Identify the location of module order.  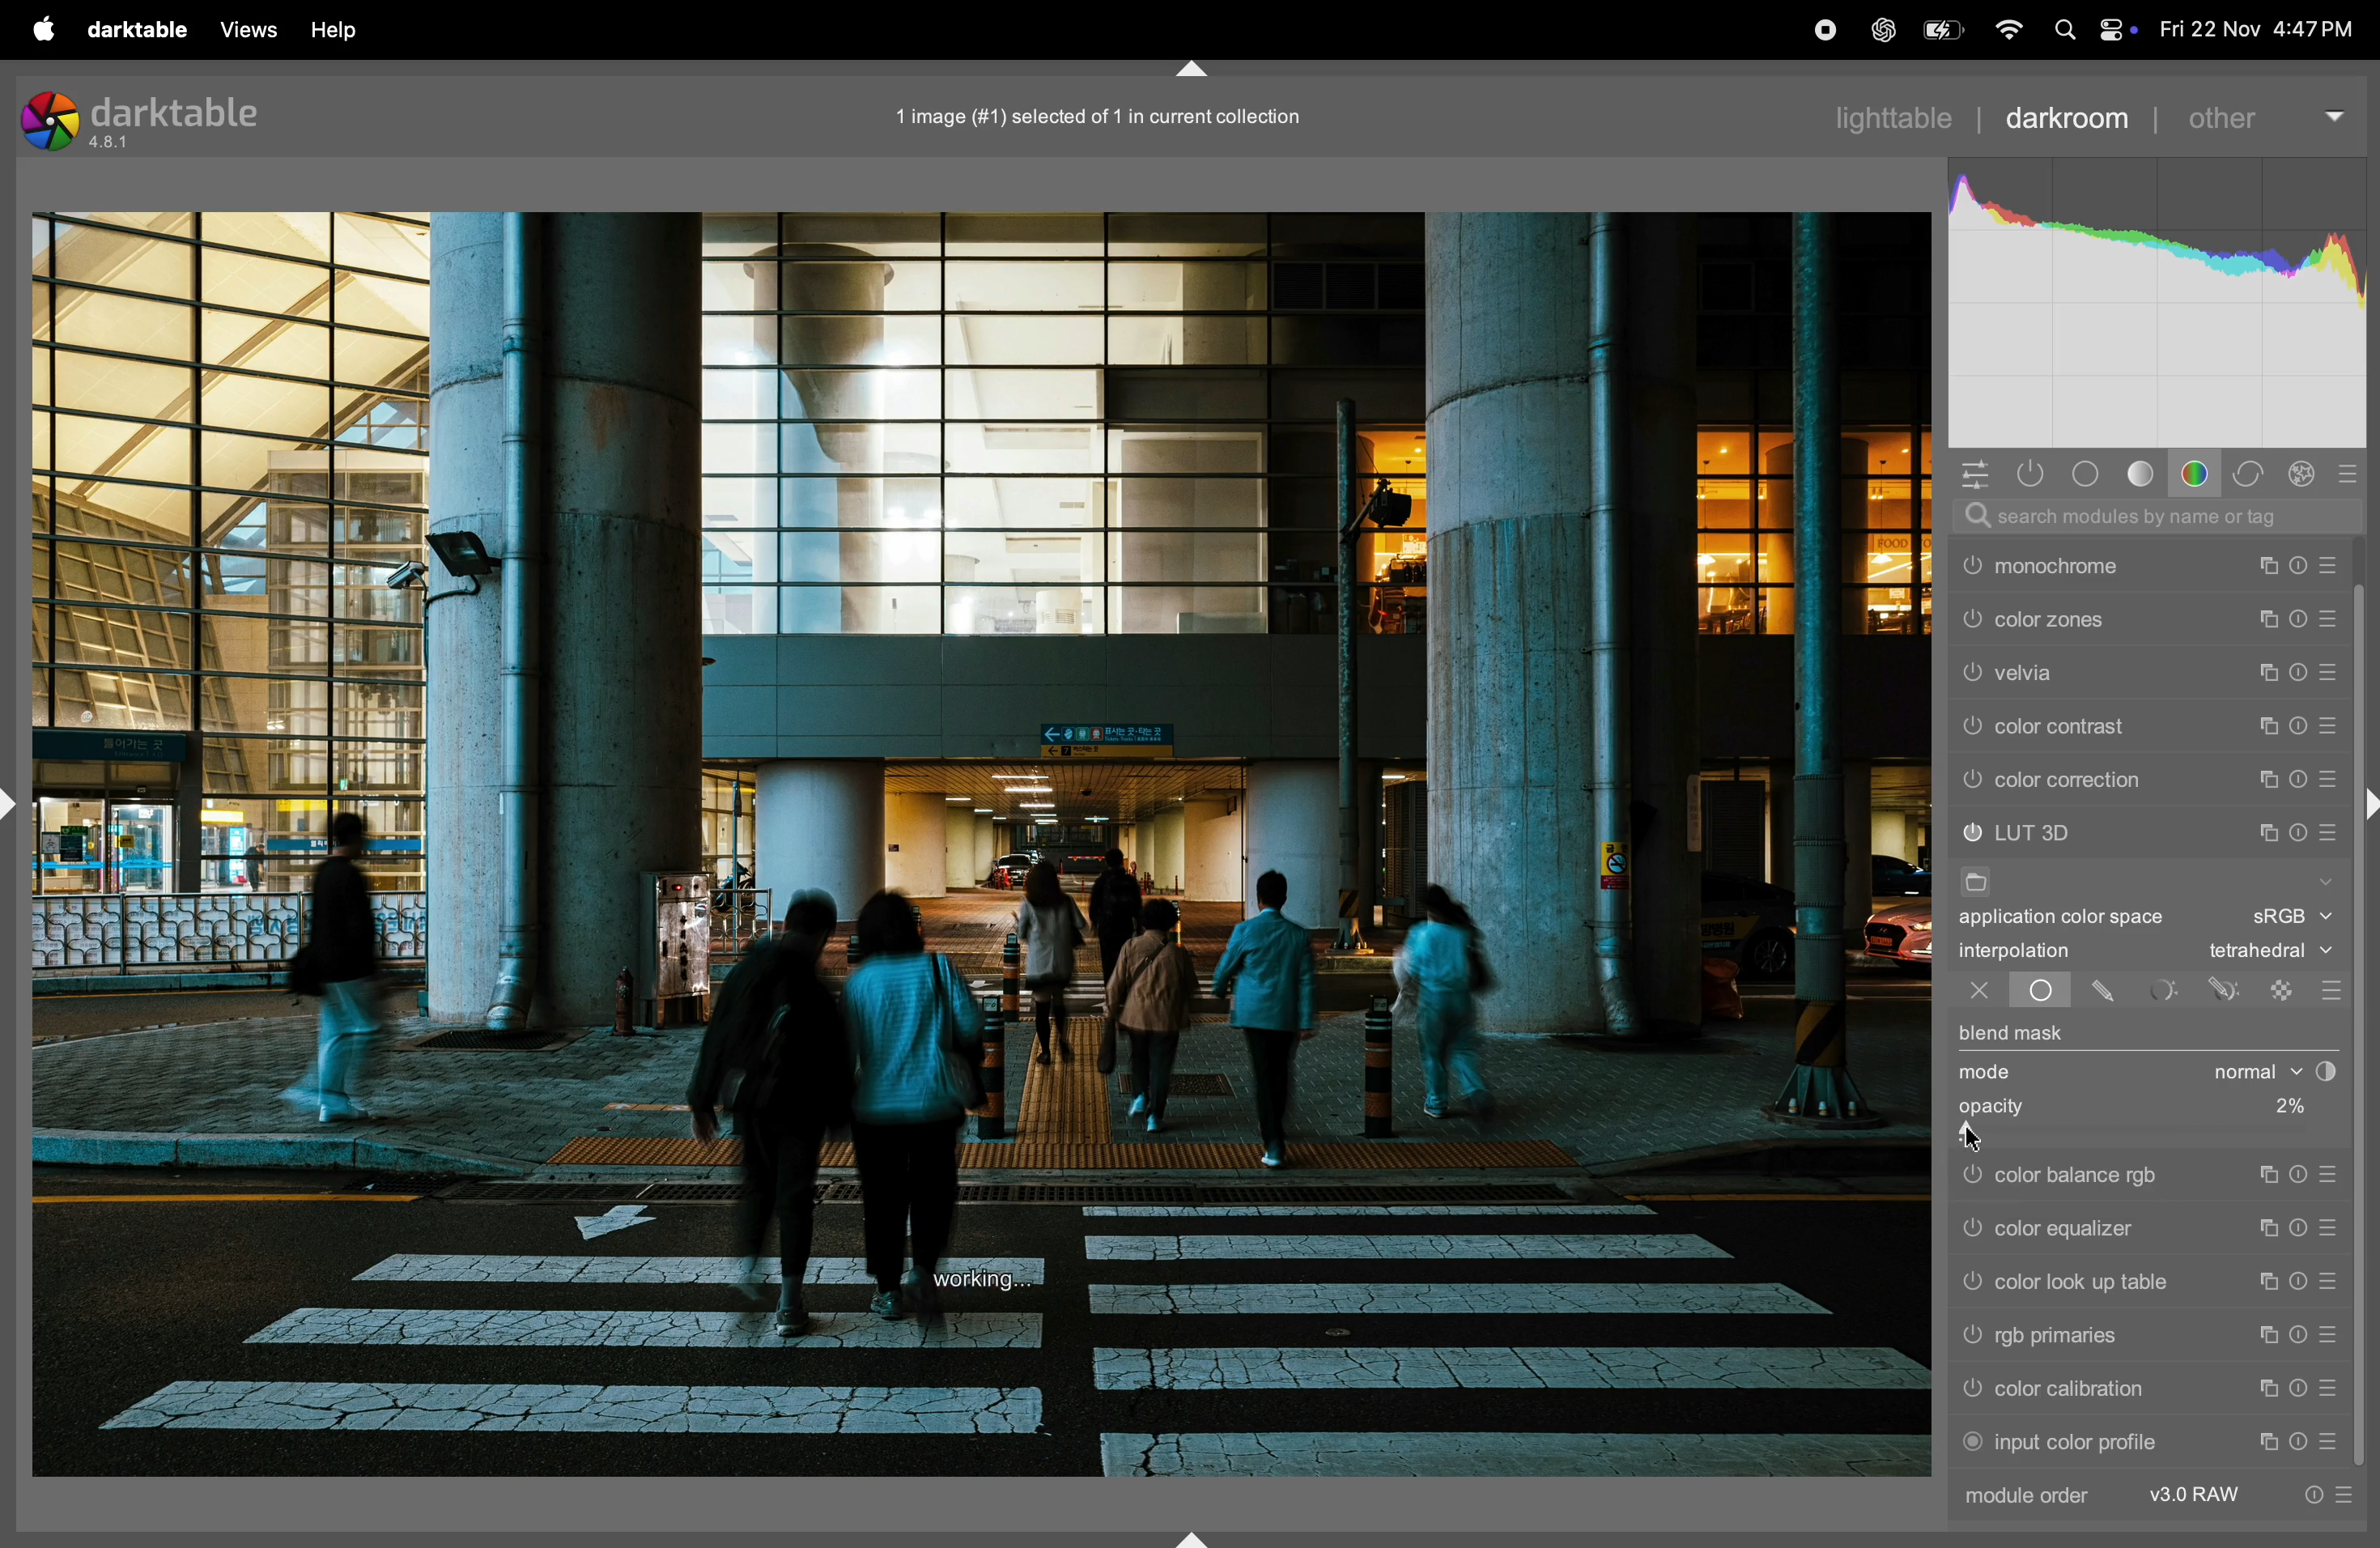
(2044, 1499).